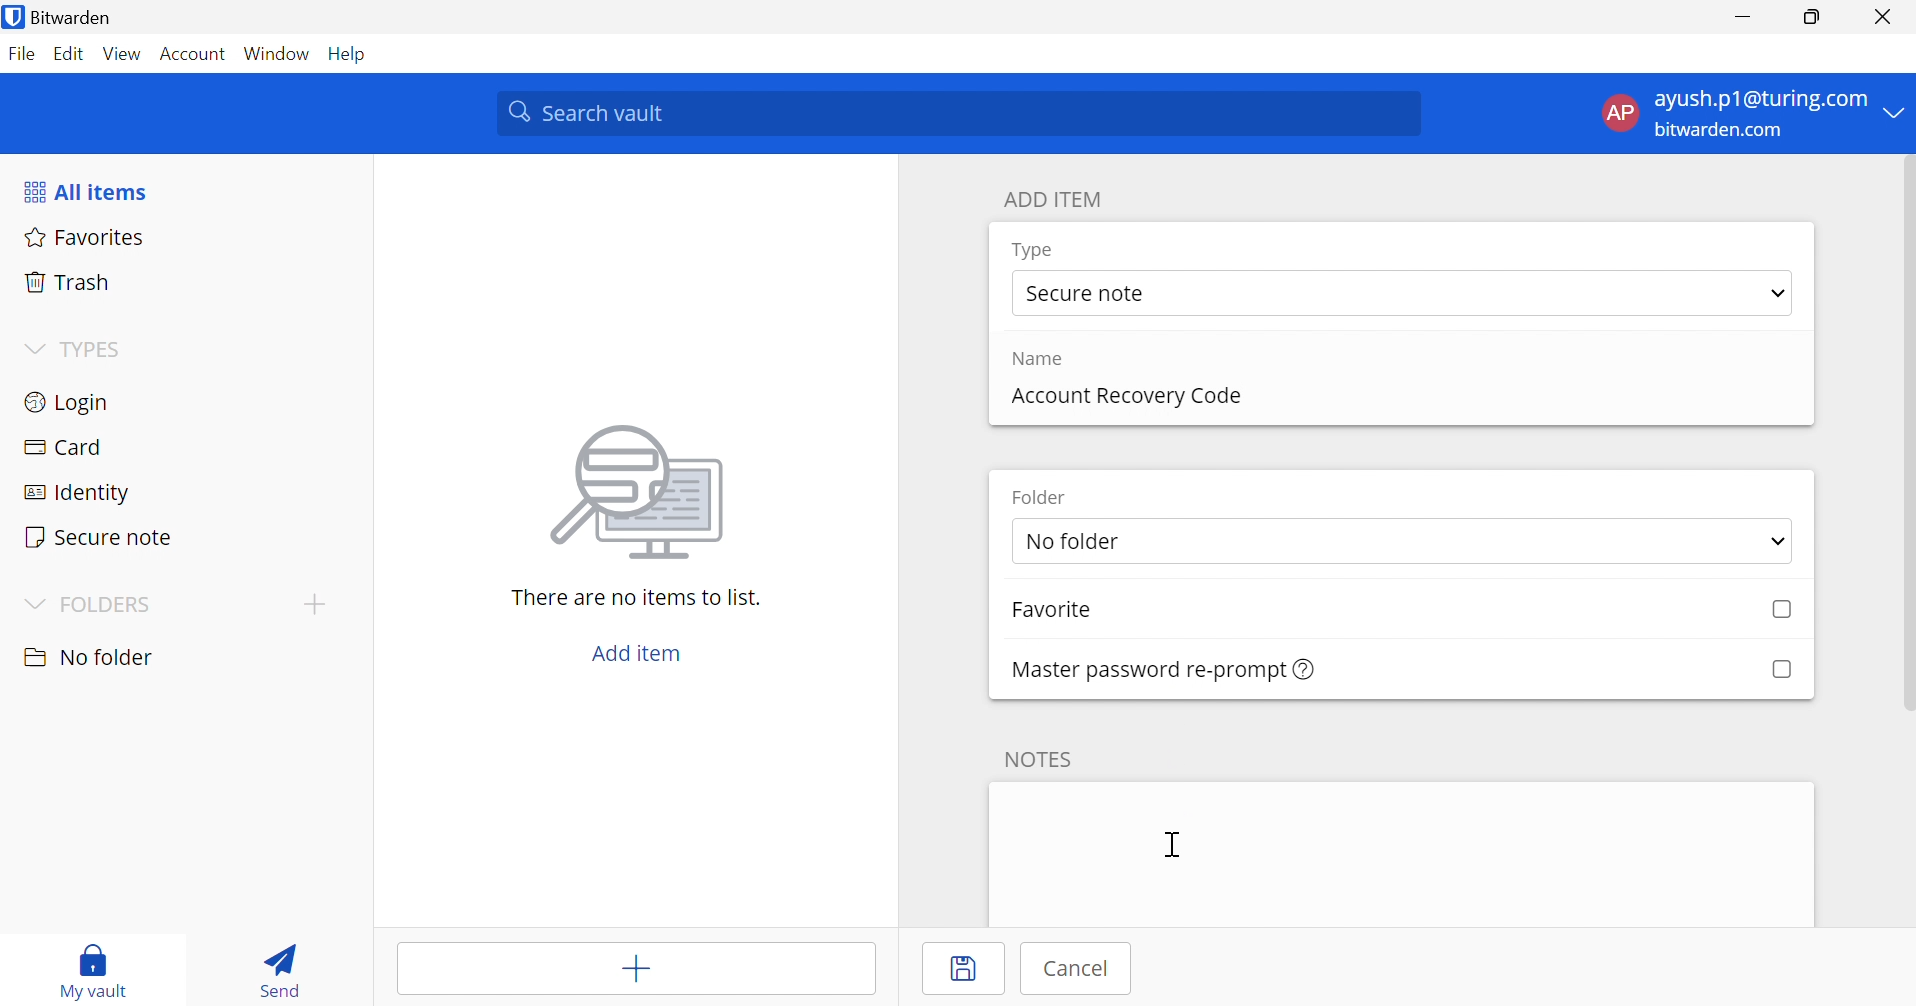 This screenshot has height=1006, width=1916. Describe the element at coordinates (1718, 131) in the screenshot. I see `bitwarden.com` at that location.